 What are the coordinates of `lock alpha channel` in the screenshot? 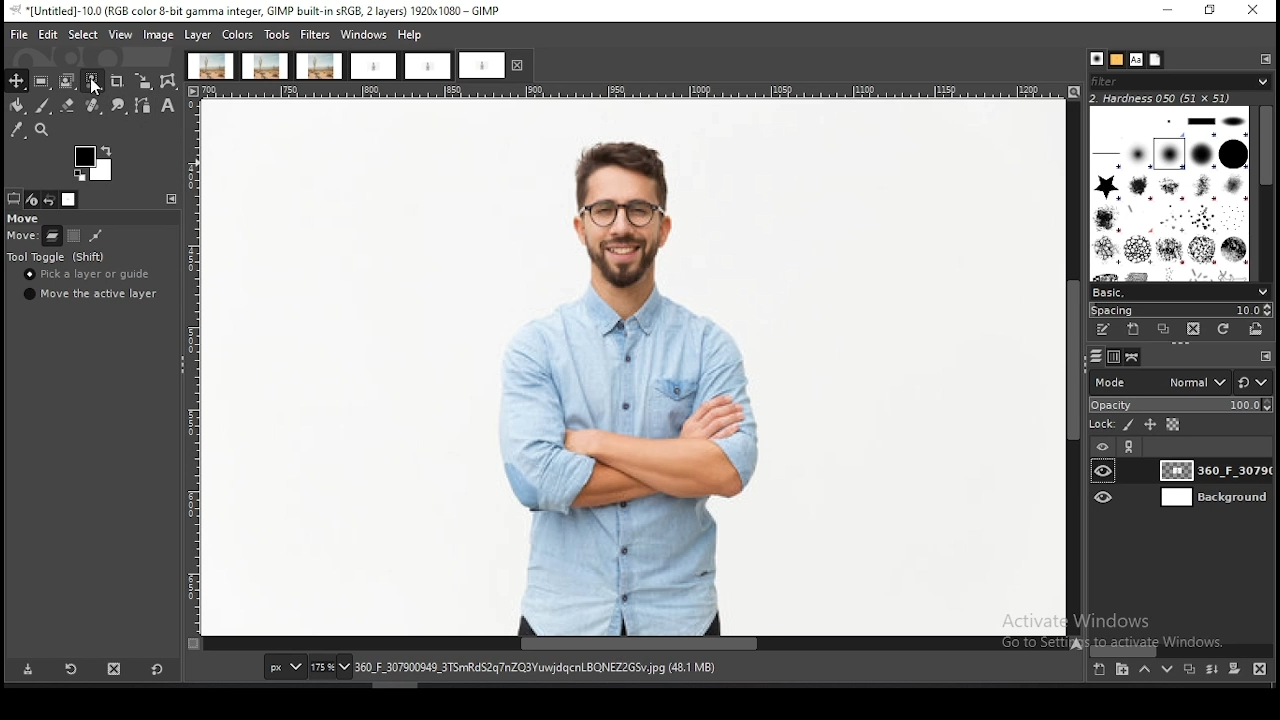 It's located at (1173, 425).